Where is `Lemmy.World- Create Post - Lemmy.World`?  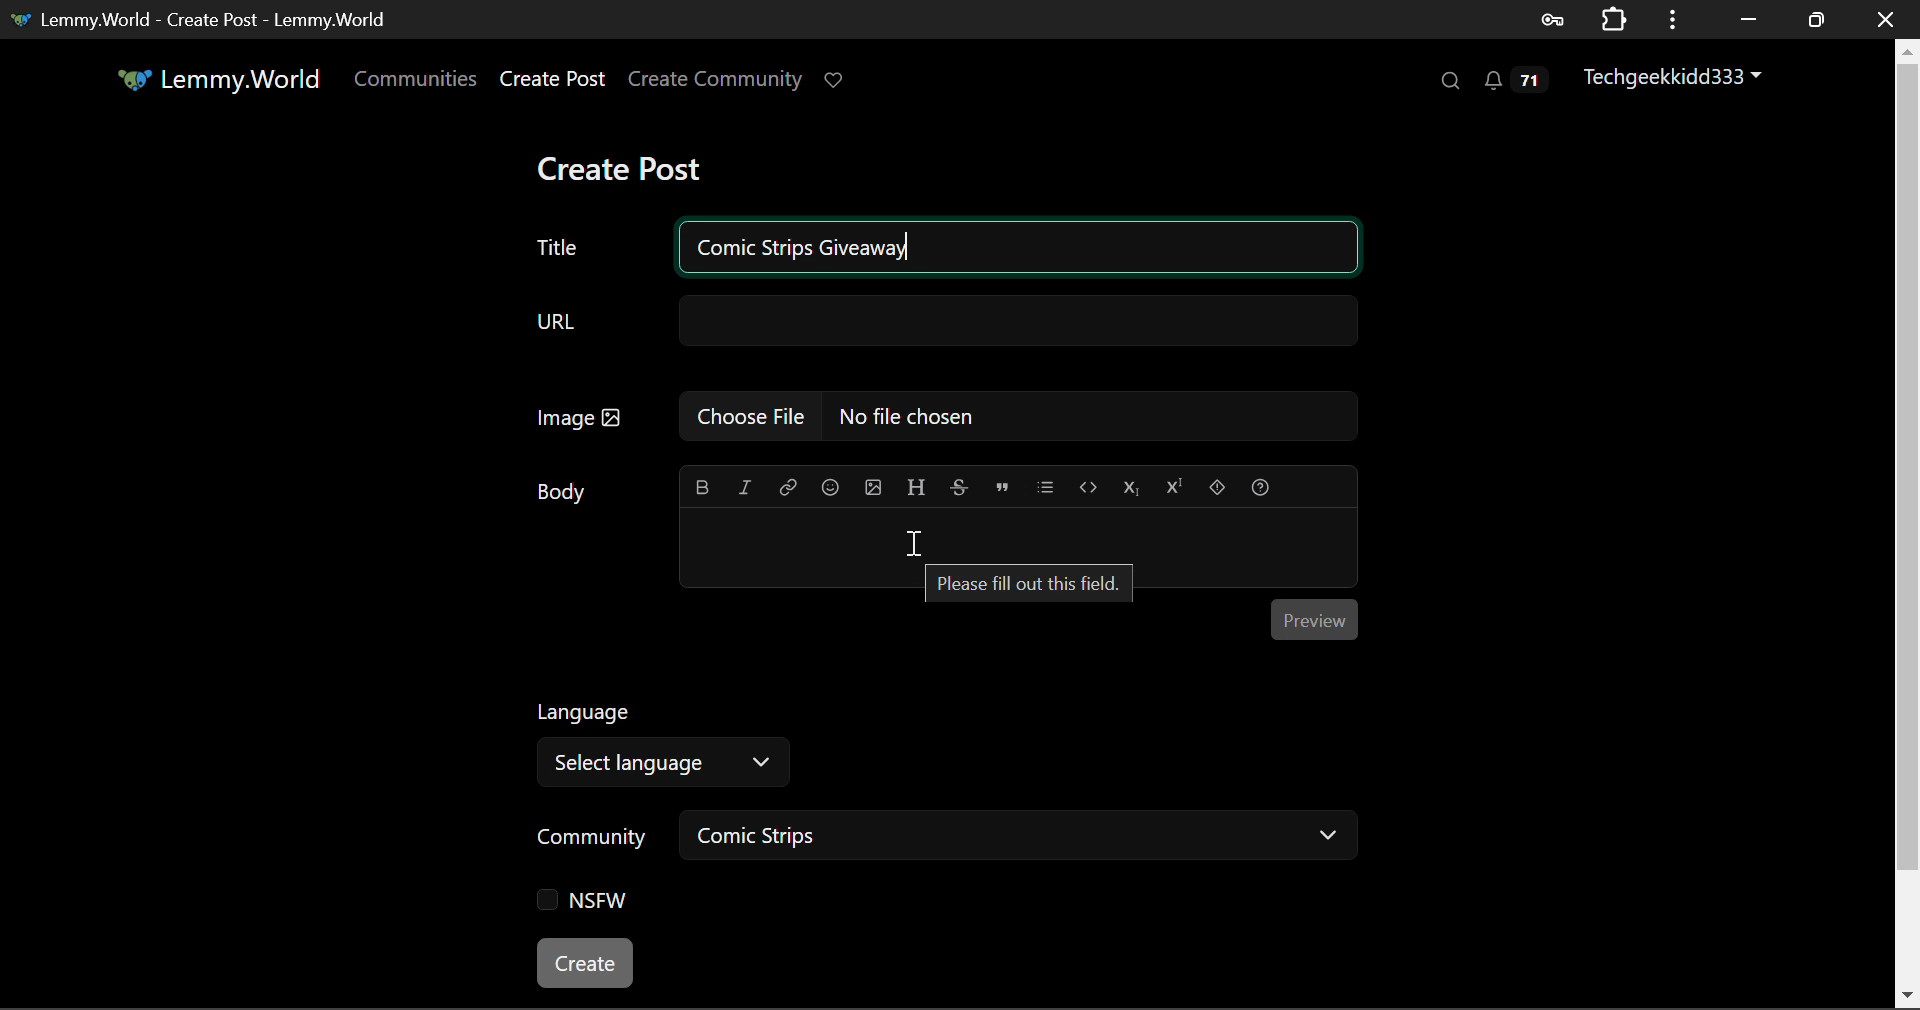
Lemmy.World- Create Post - Lemmy.World is located at coordinates (208, 19).